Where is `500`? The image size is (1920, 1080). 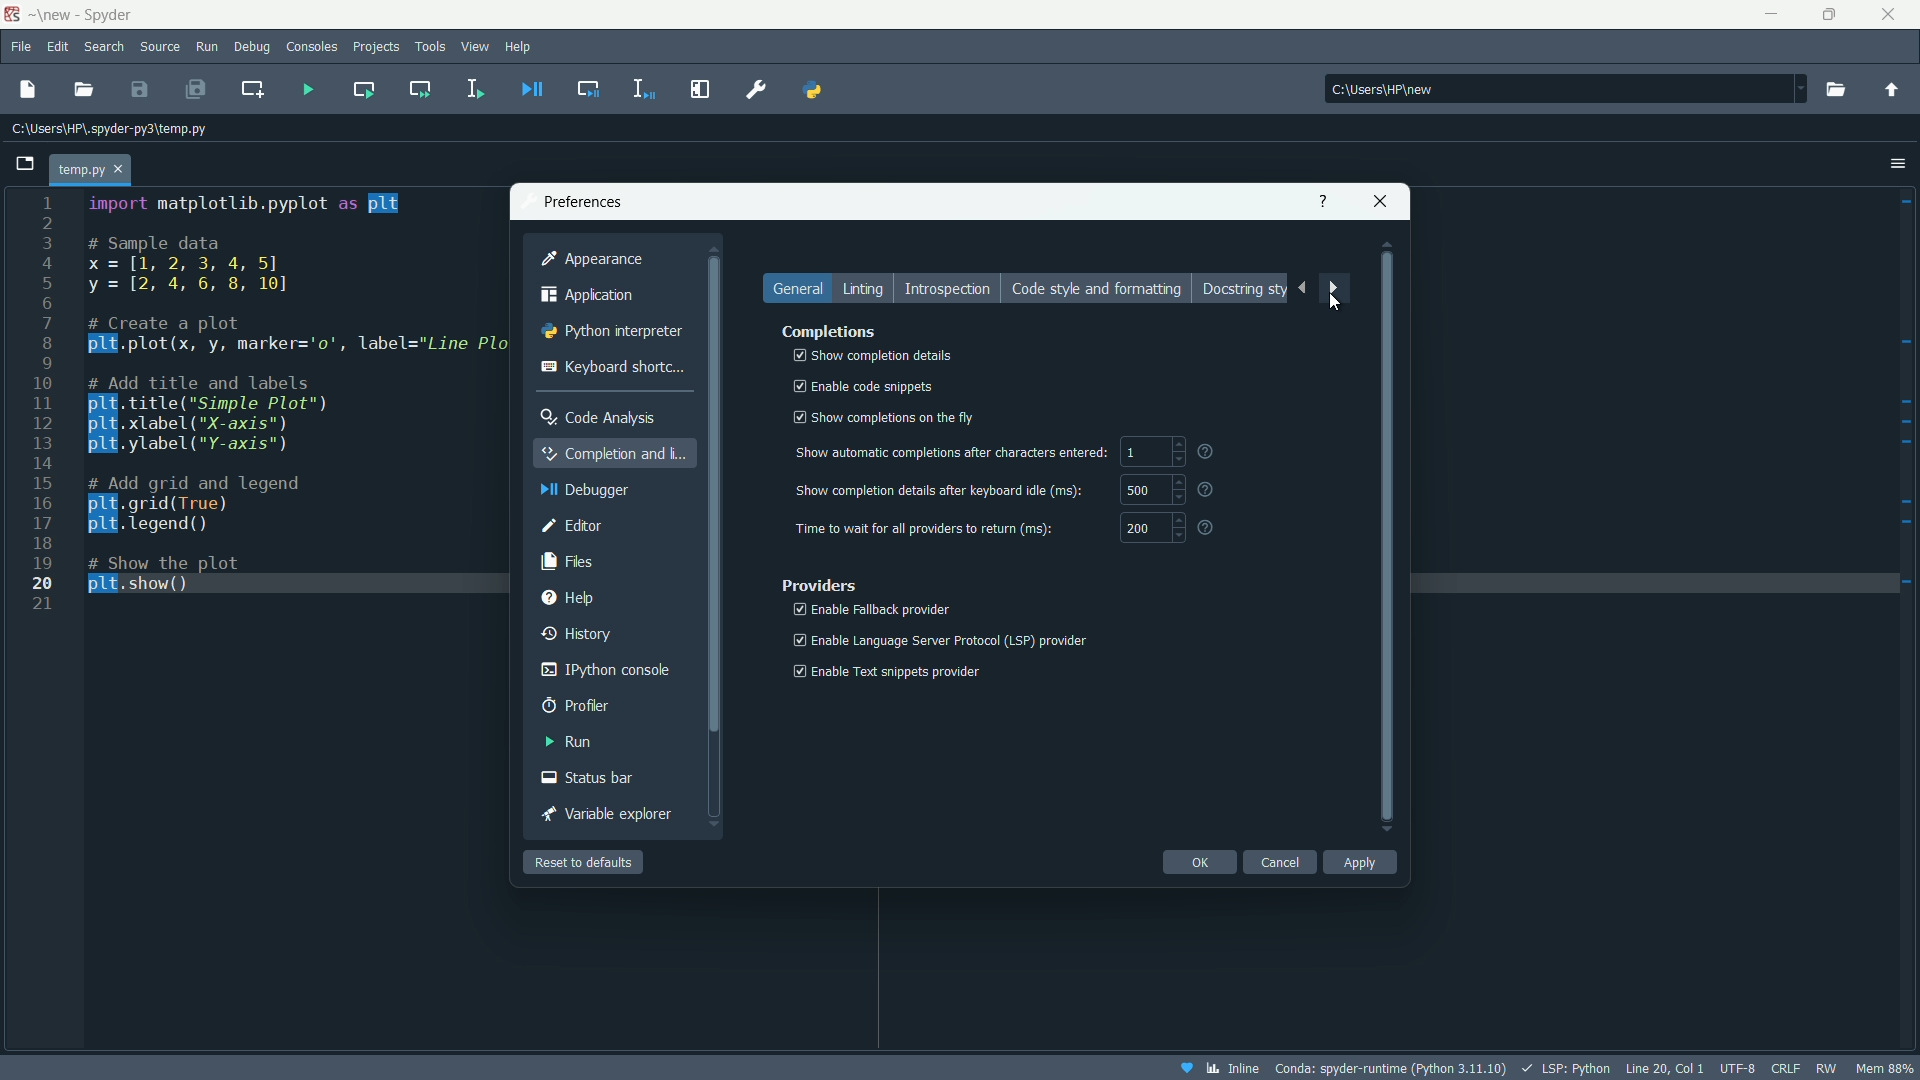
500 is located at coordinates (1143, 491).